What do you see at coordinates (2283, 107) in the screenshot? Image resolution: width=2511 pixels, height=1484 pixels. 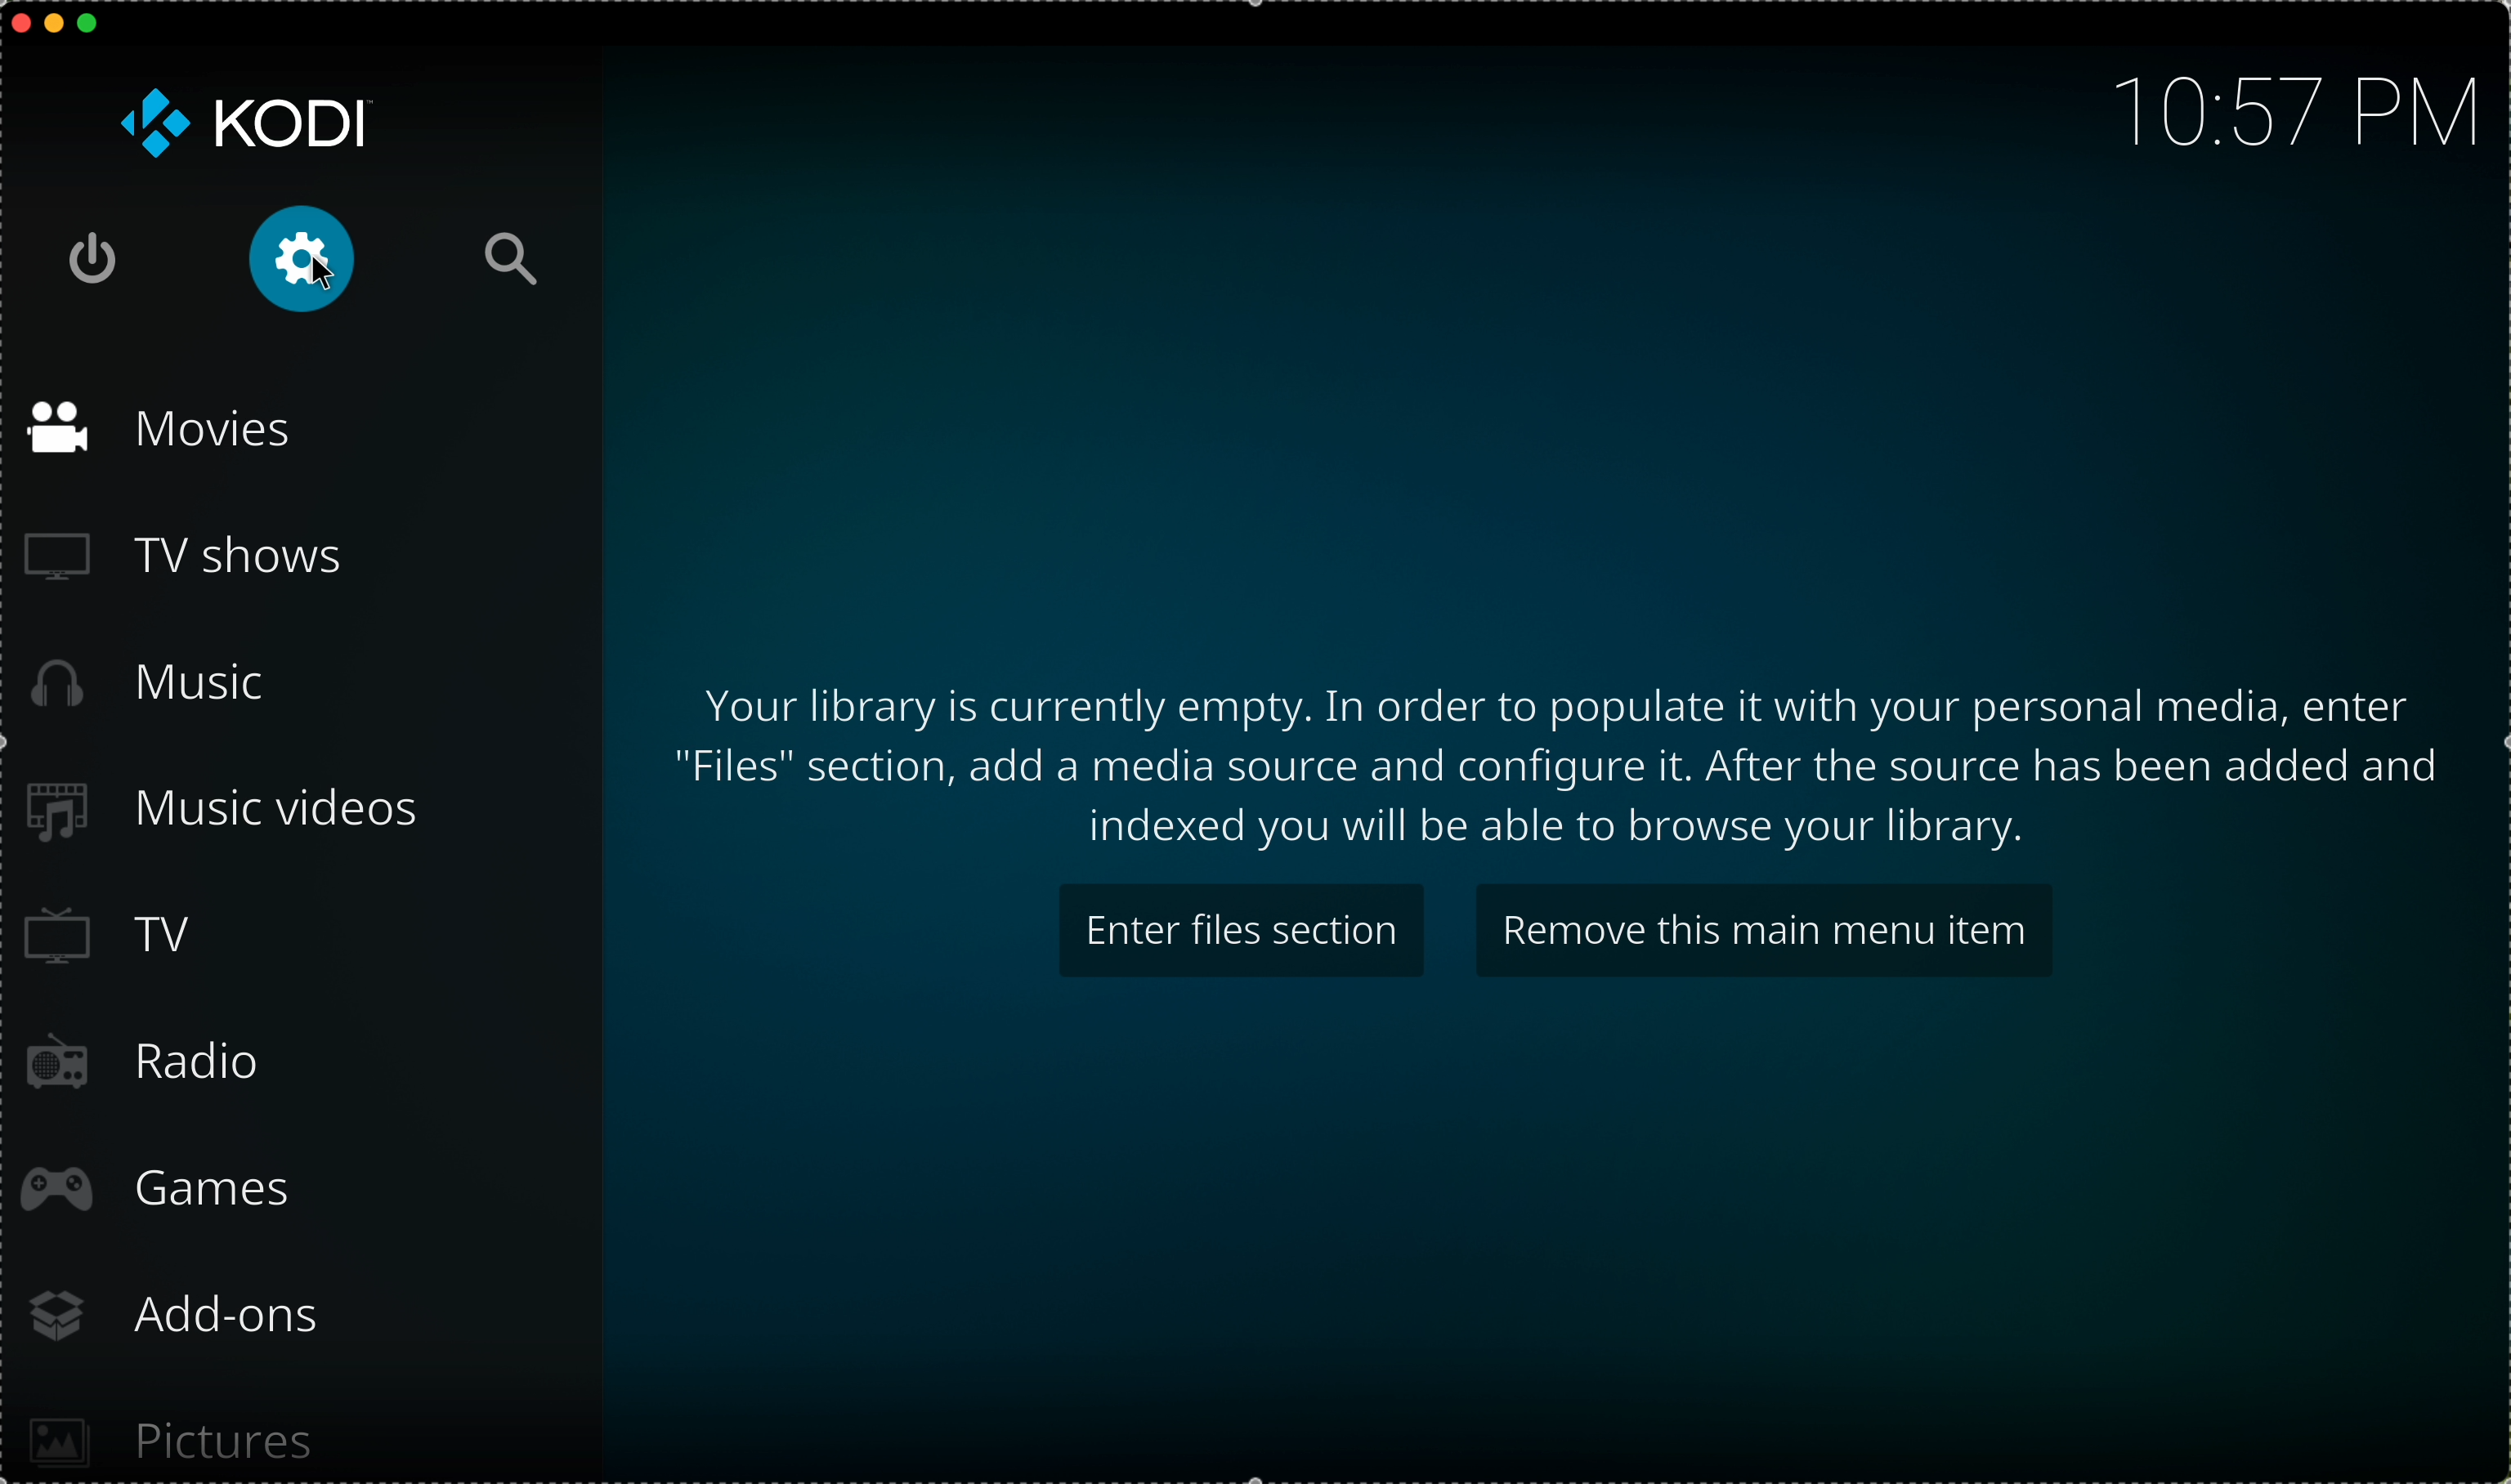 I see `10:57 PM` at bounding box center [2283, 107].